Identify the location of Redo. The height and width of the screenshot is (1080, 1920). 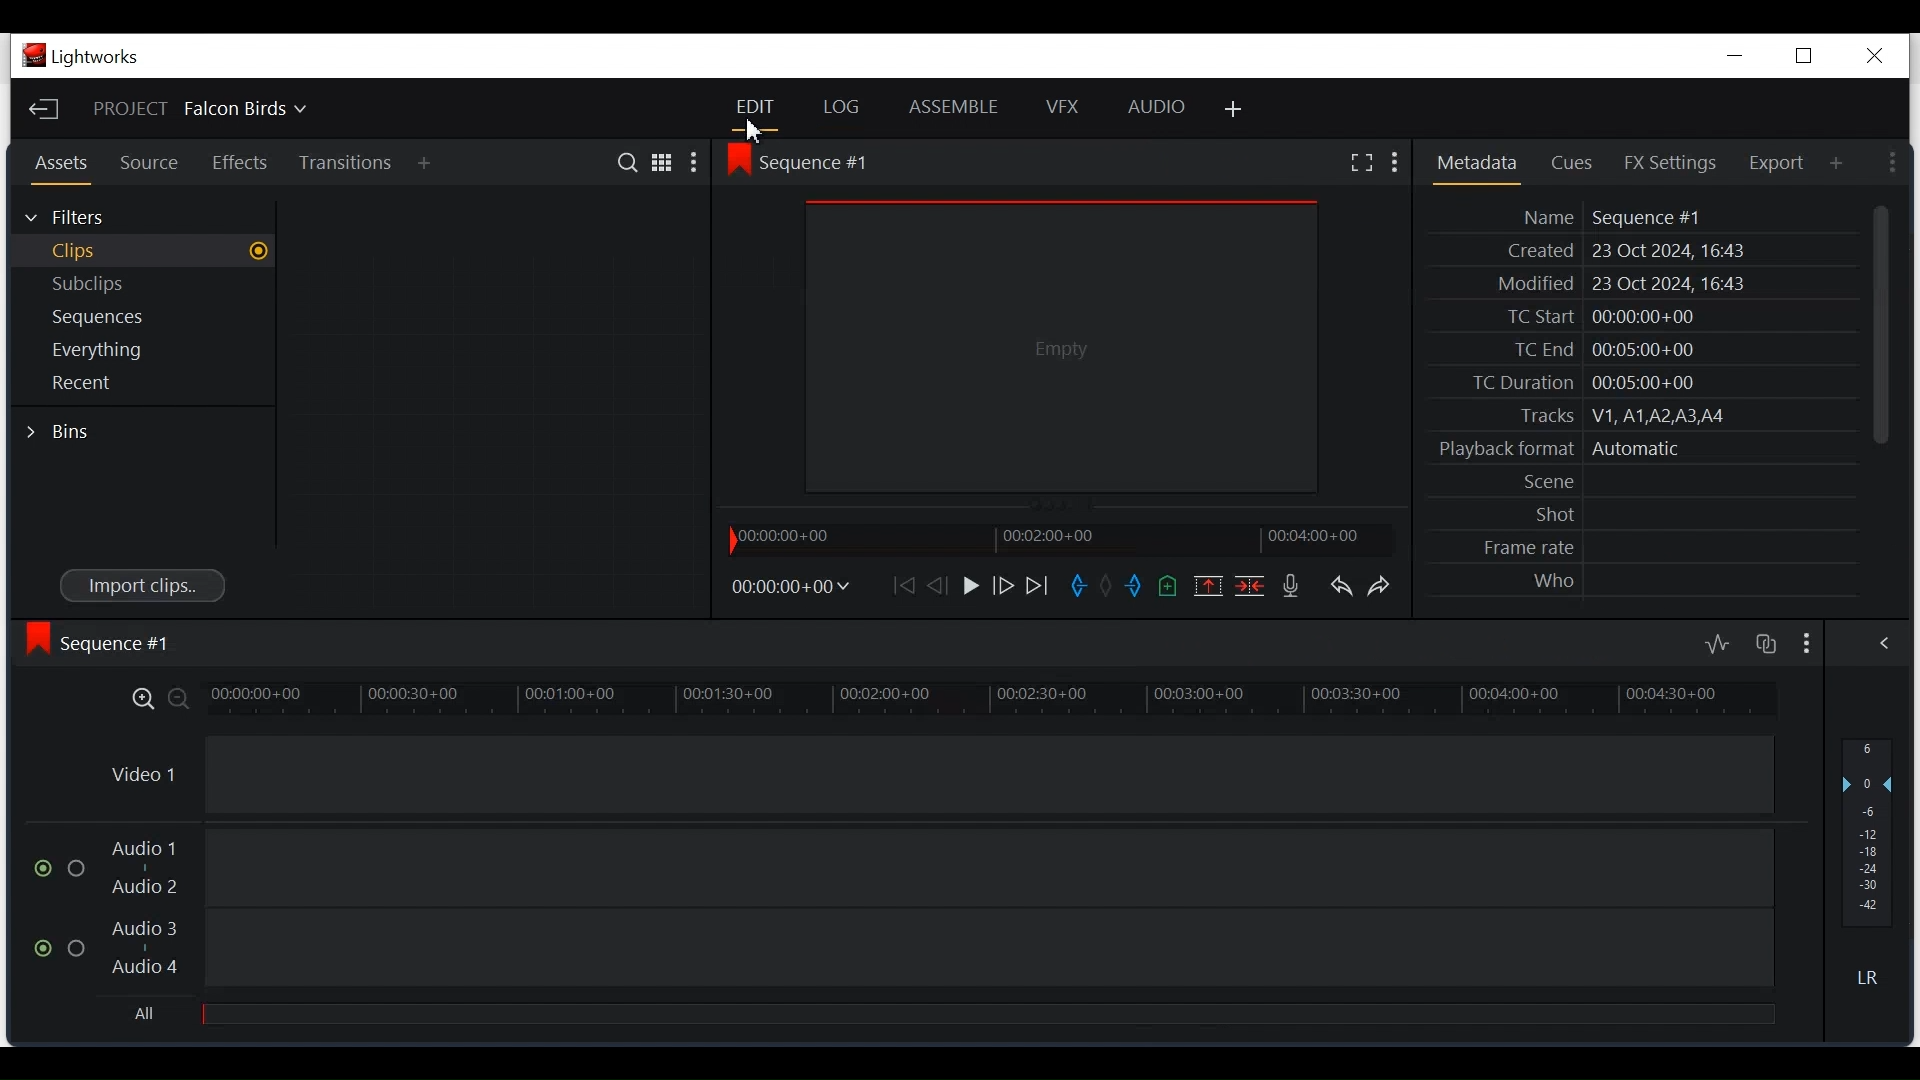
(1381, 587).